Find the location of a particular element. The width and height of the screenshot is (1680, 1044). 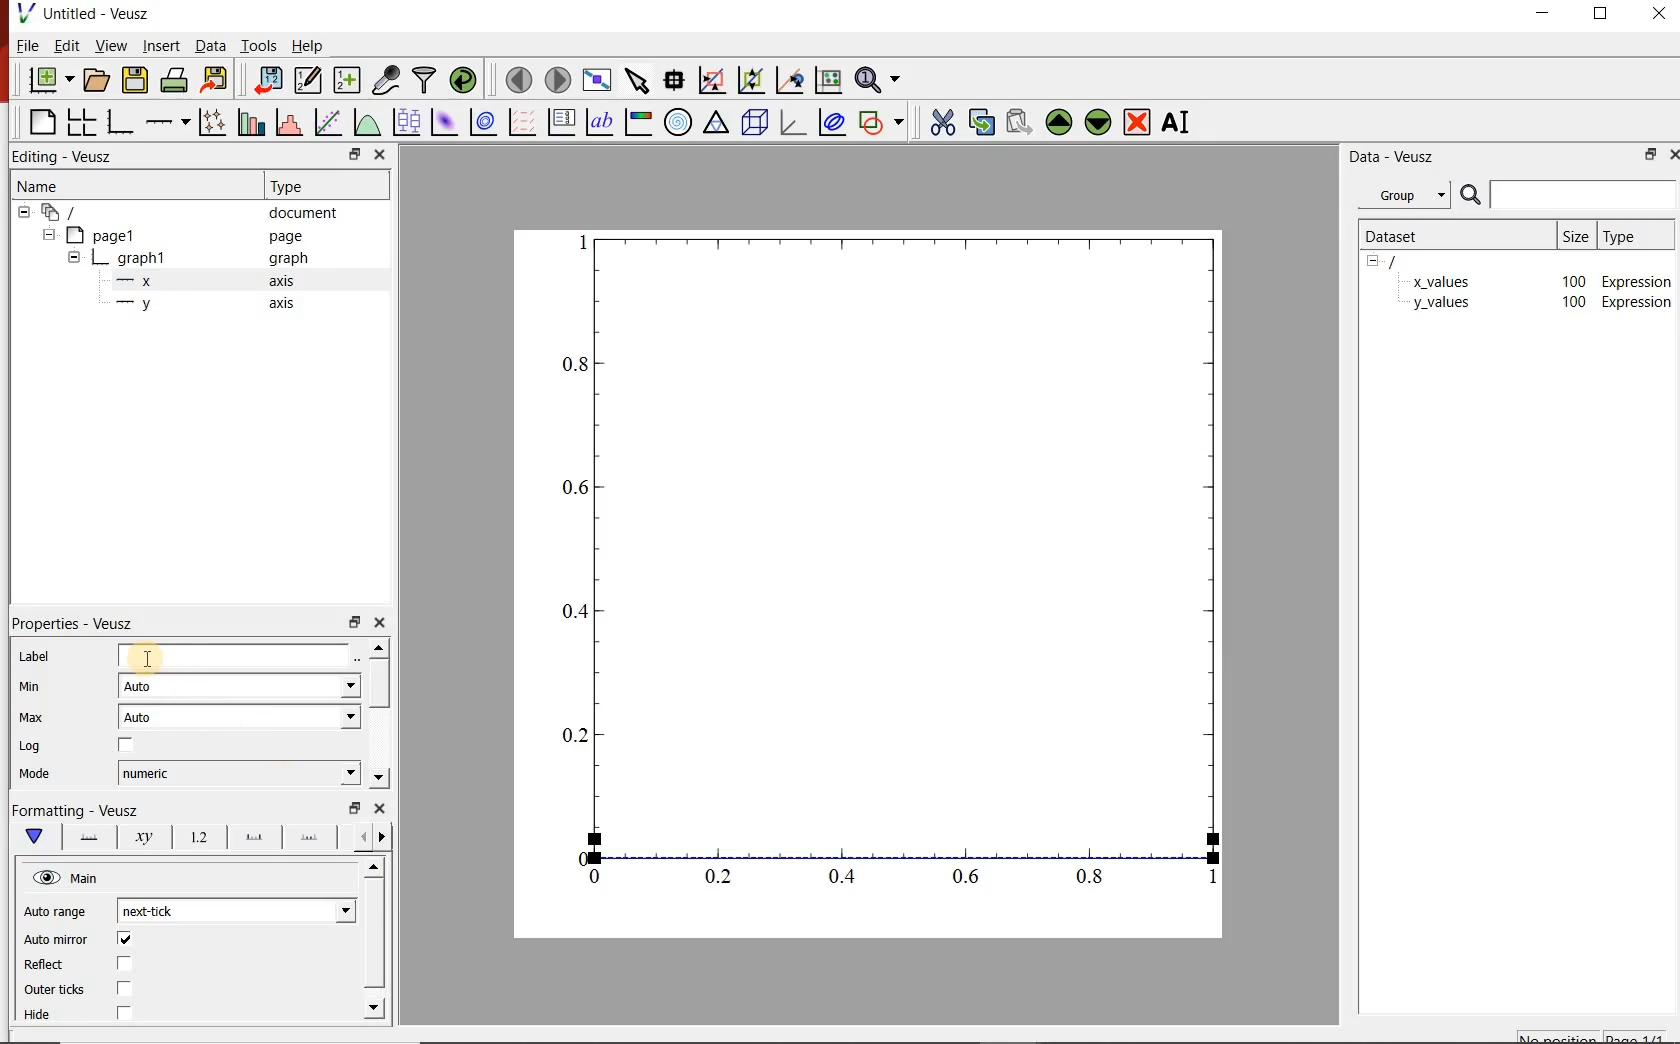

move up the the selected widget is located at coordinates (1056, 124).